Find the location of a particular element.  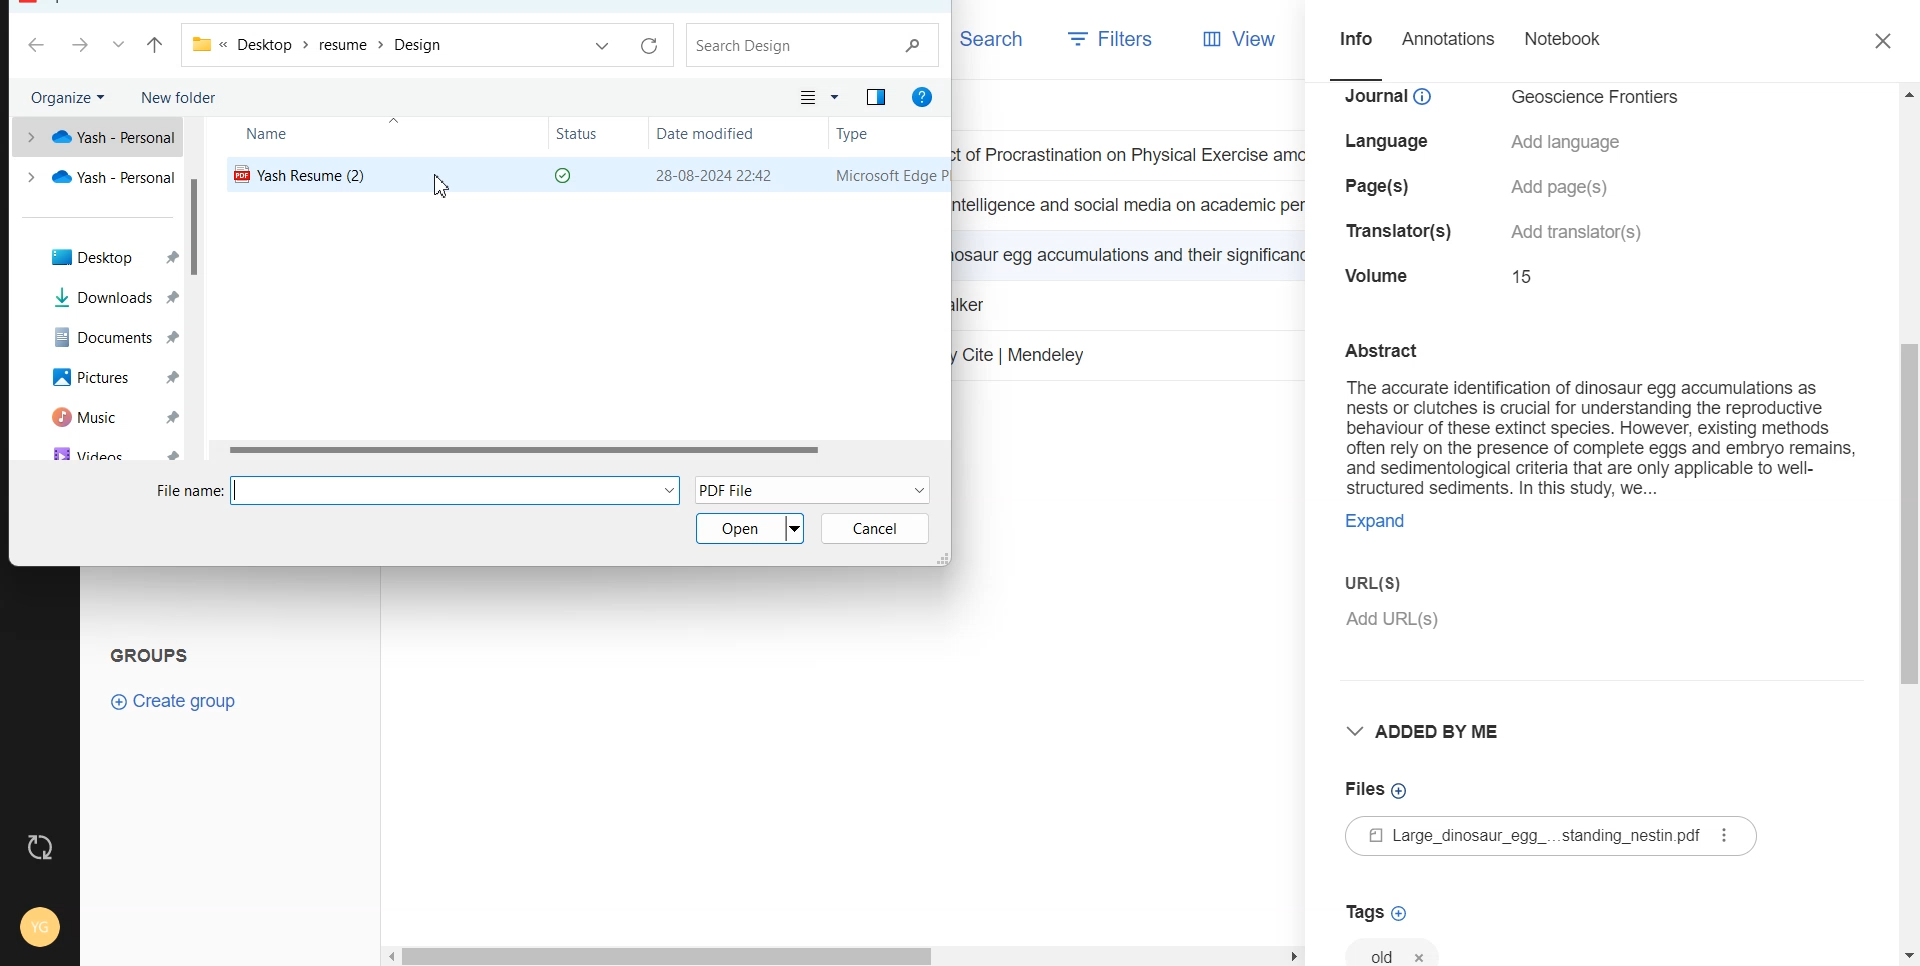

cursor is located at coordinates (442, 189).